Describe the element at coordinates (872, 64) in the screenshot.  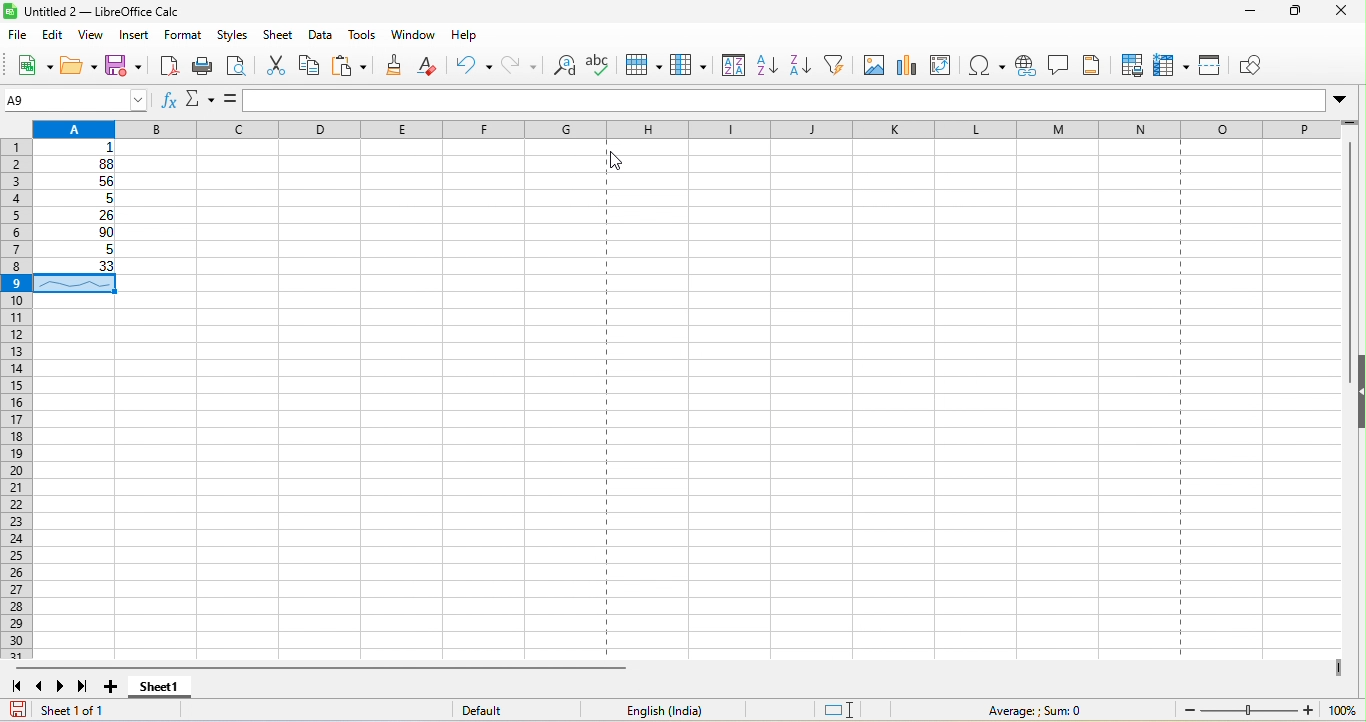
I see `image` at that location.